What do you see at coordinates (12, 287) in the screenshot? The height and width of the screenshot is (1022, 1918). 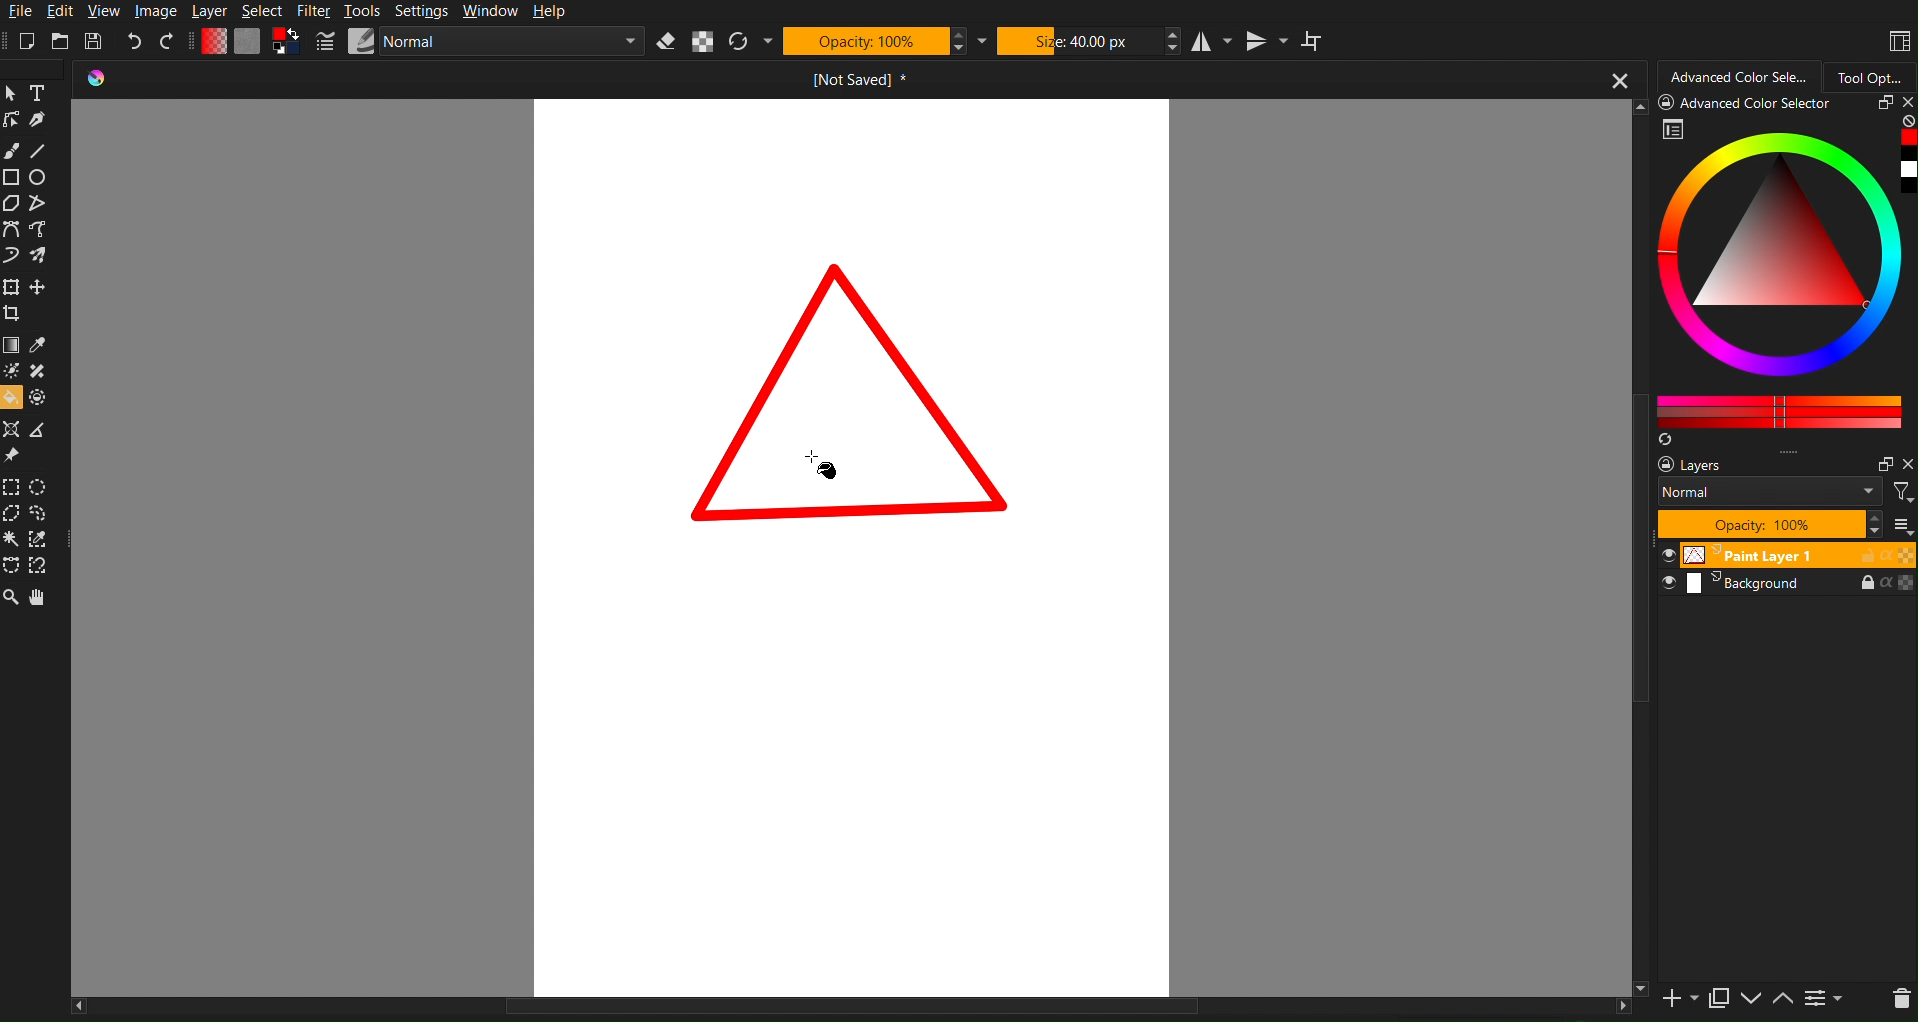 I see `transform a layer or a selection` at bounding box center [12, 287].